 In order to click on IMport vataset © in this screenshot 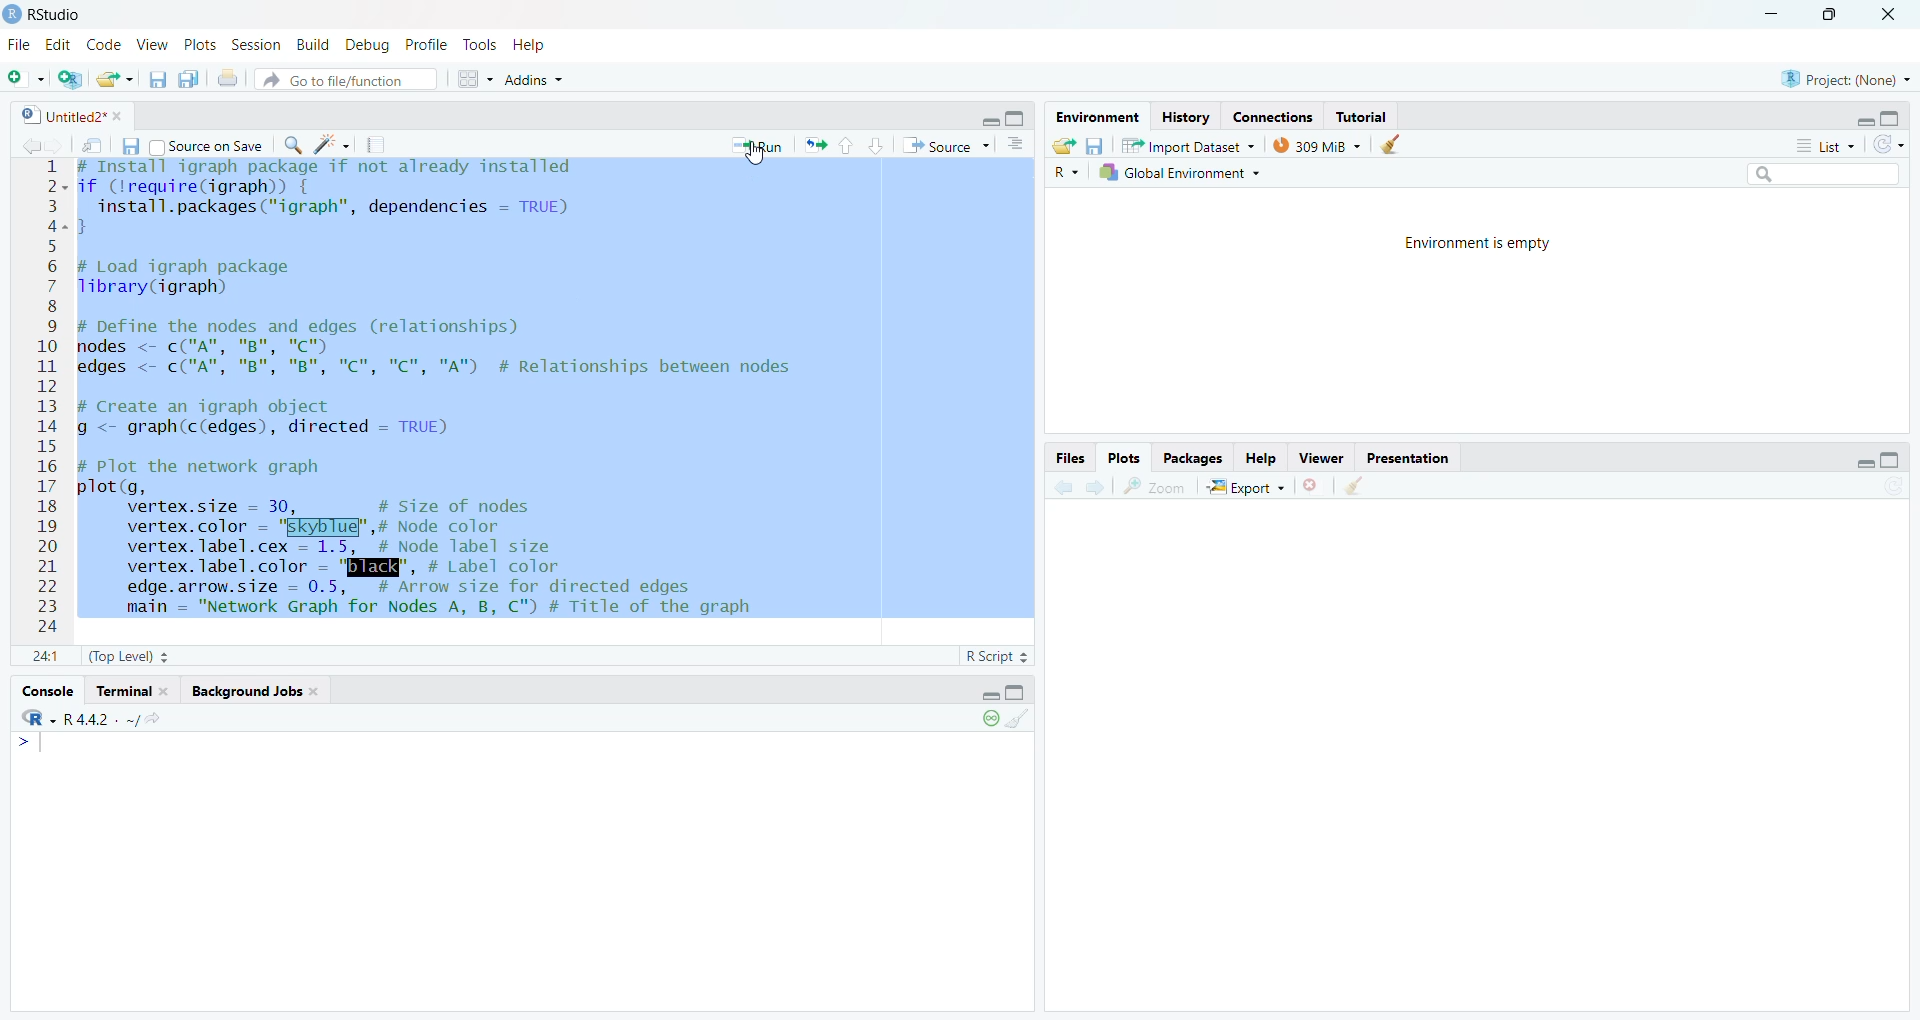, I will do `click(1185, 149)`.